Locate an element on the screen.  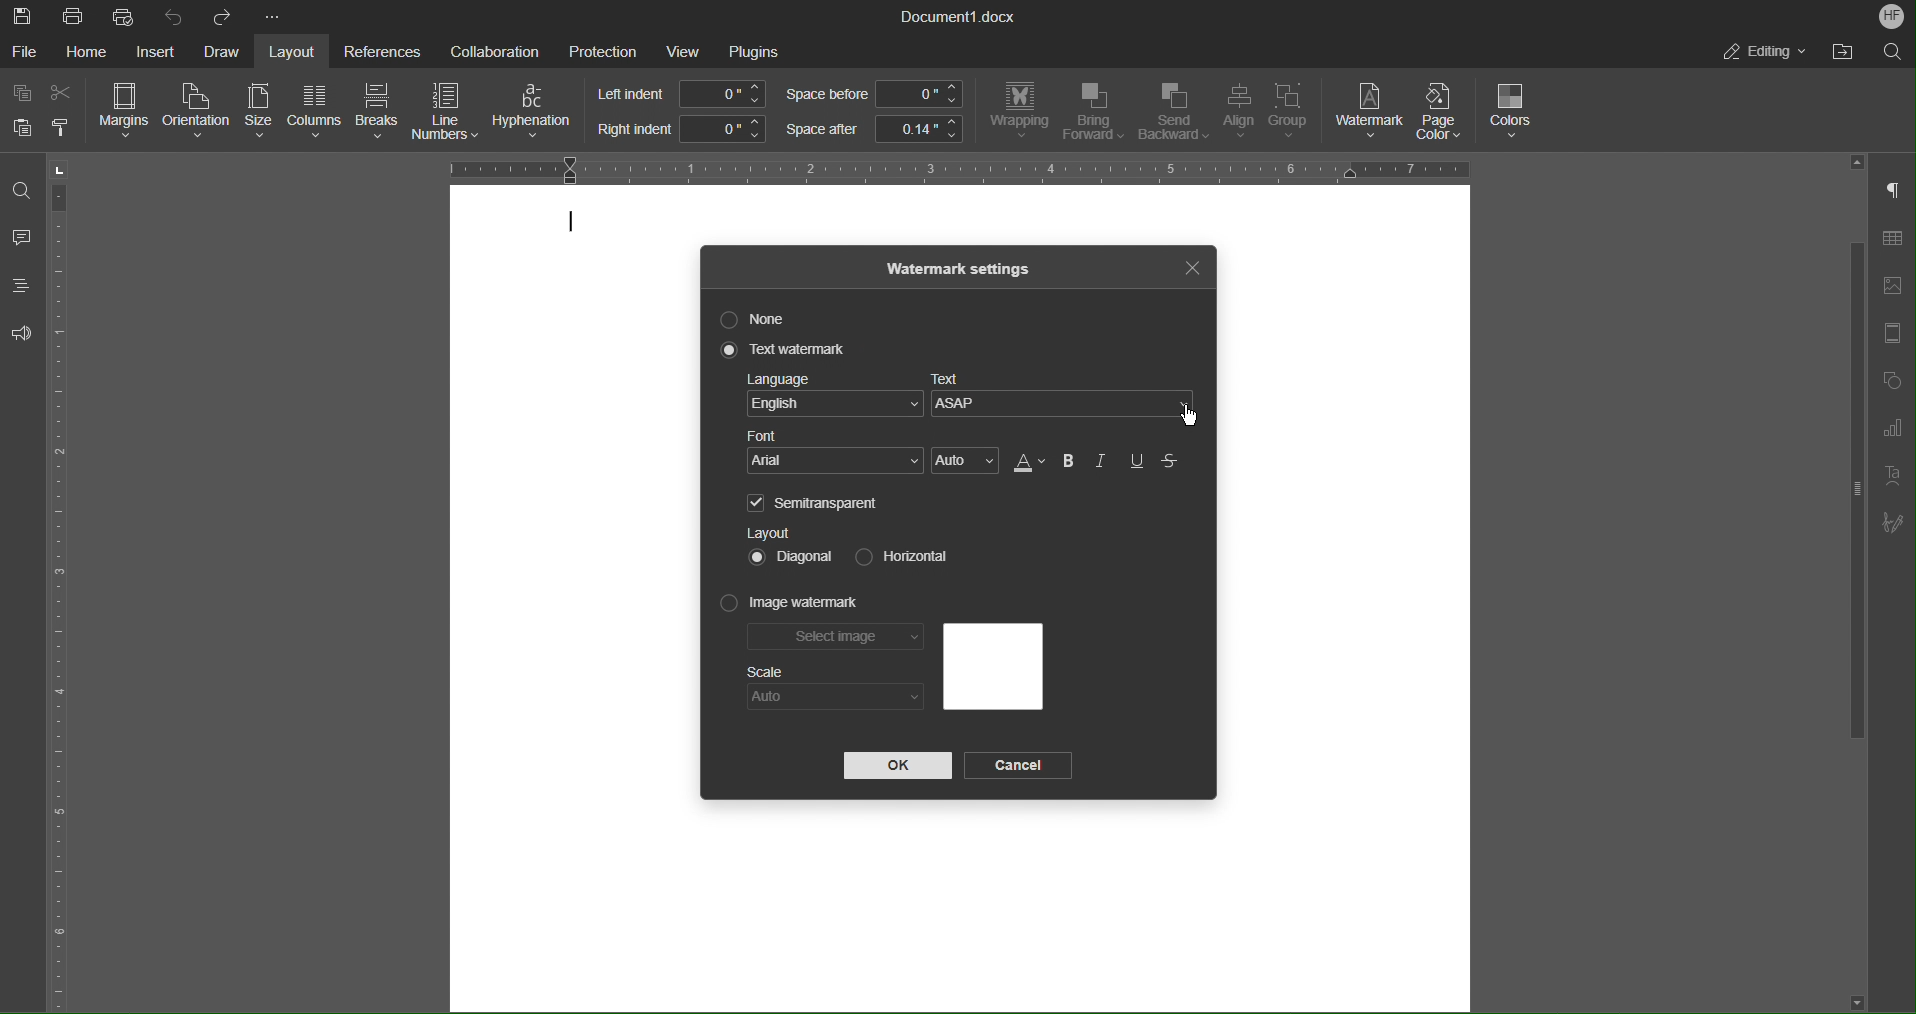
Graph Settings is located at coordinates (1892, 432).